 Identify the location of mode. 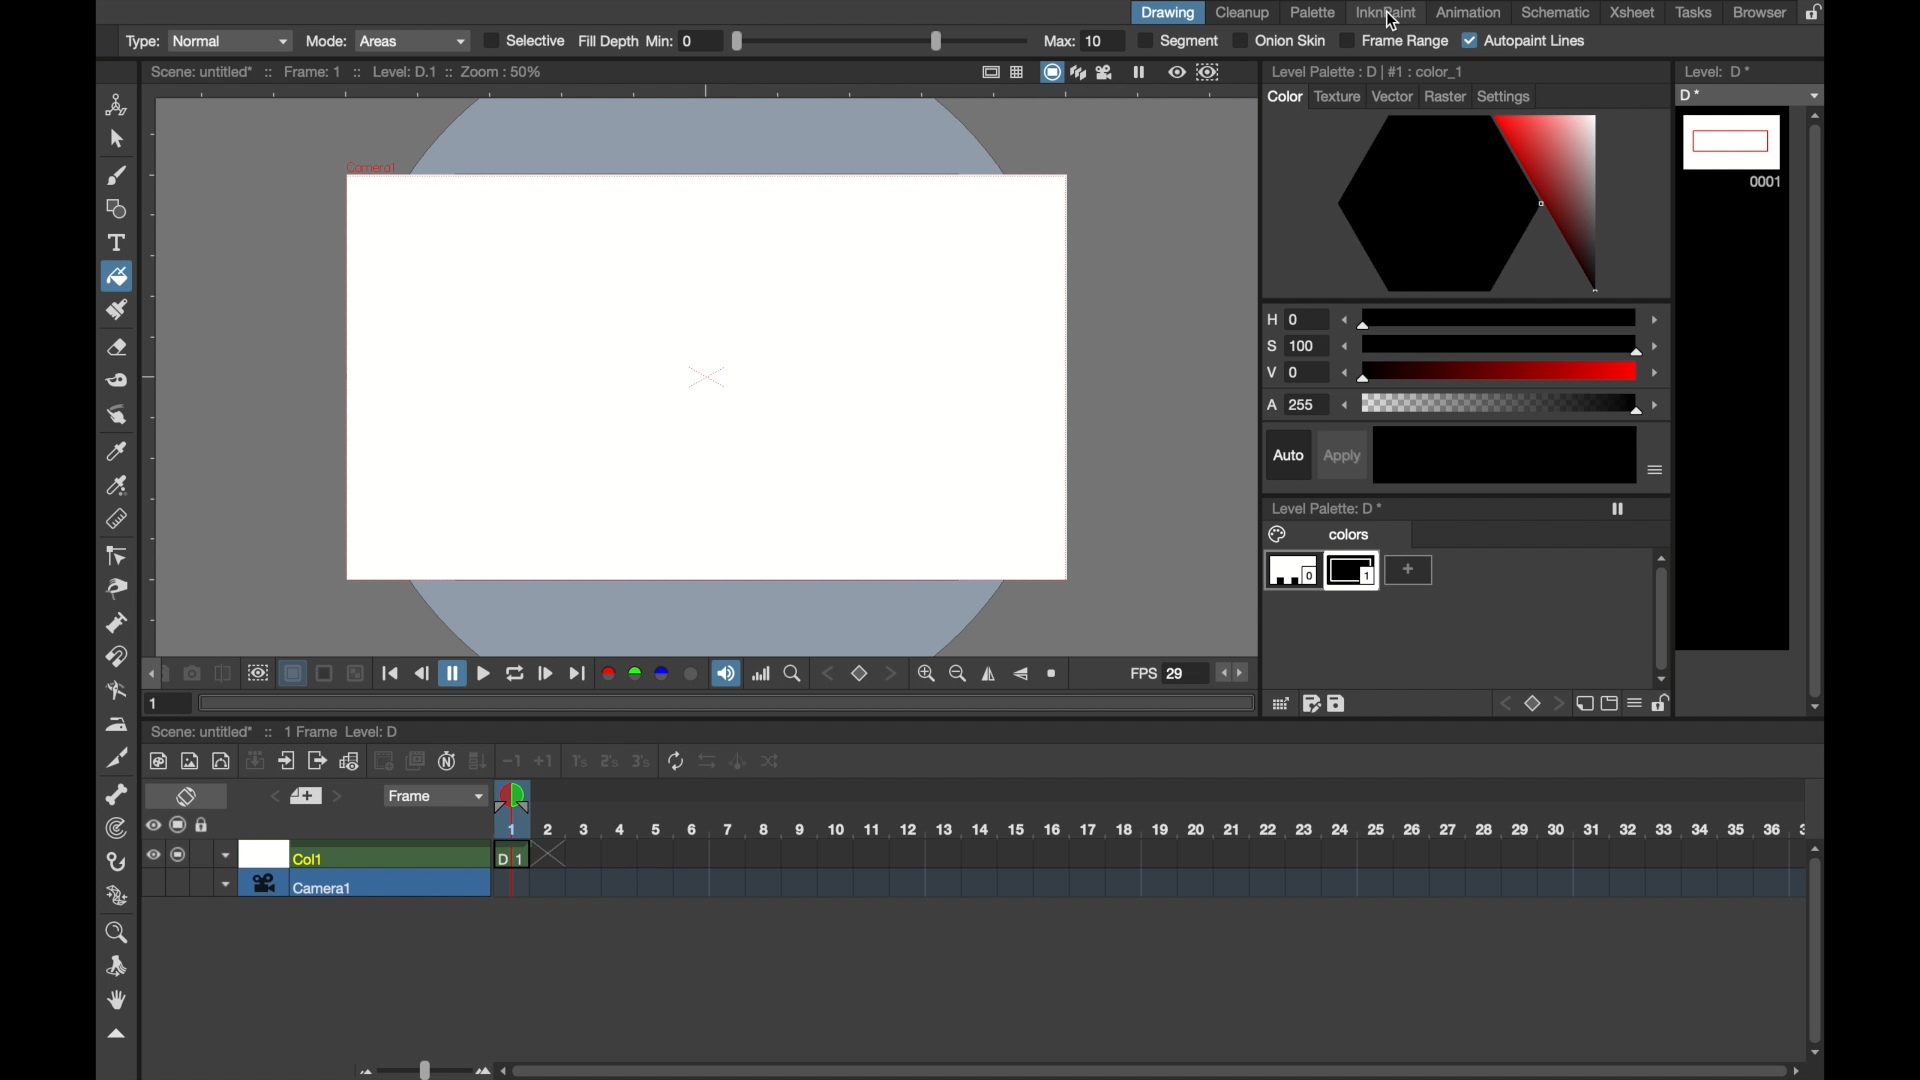
(386, 41).